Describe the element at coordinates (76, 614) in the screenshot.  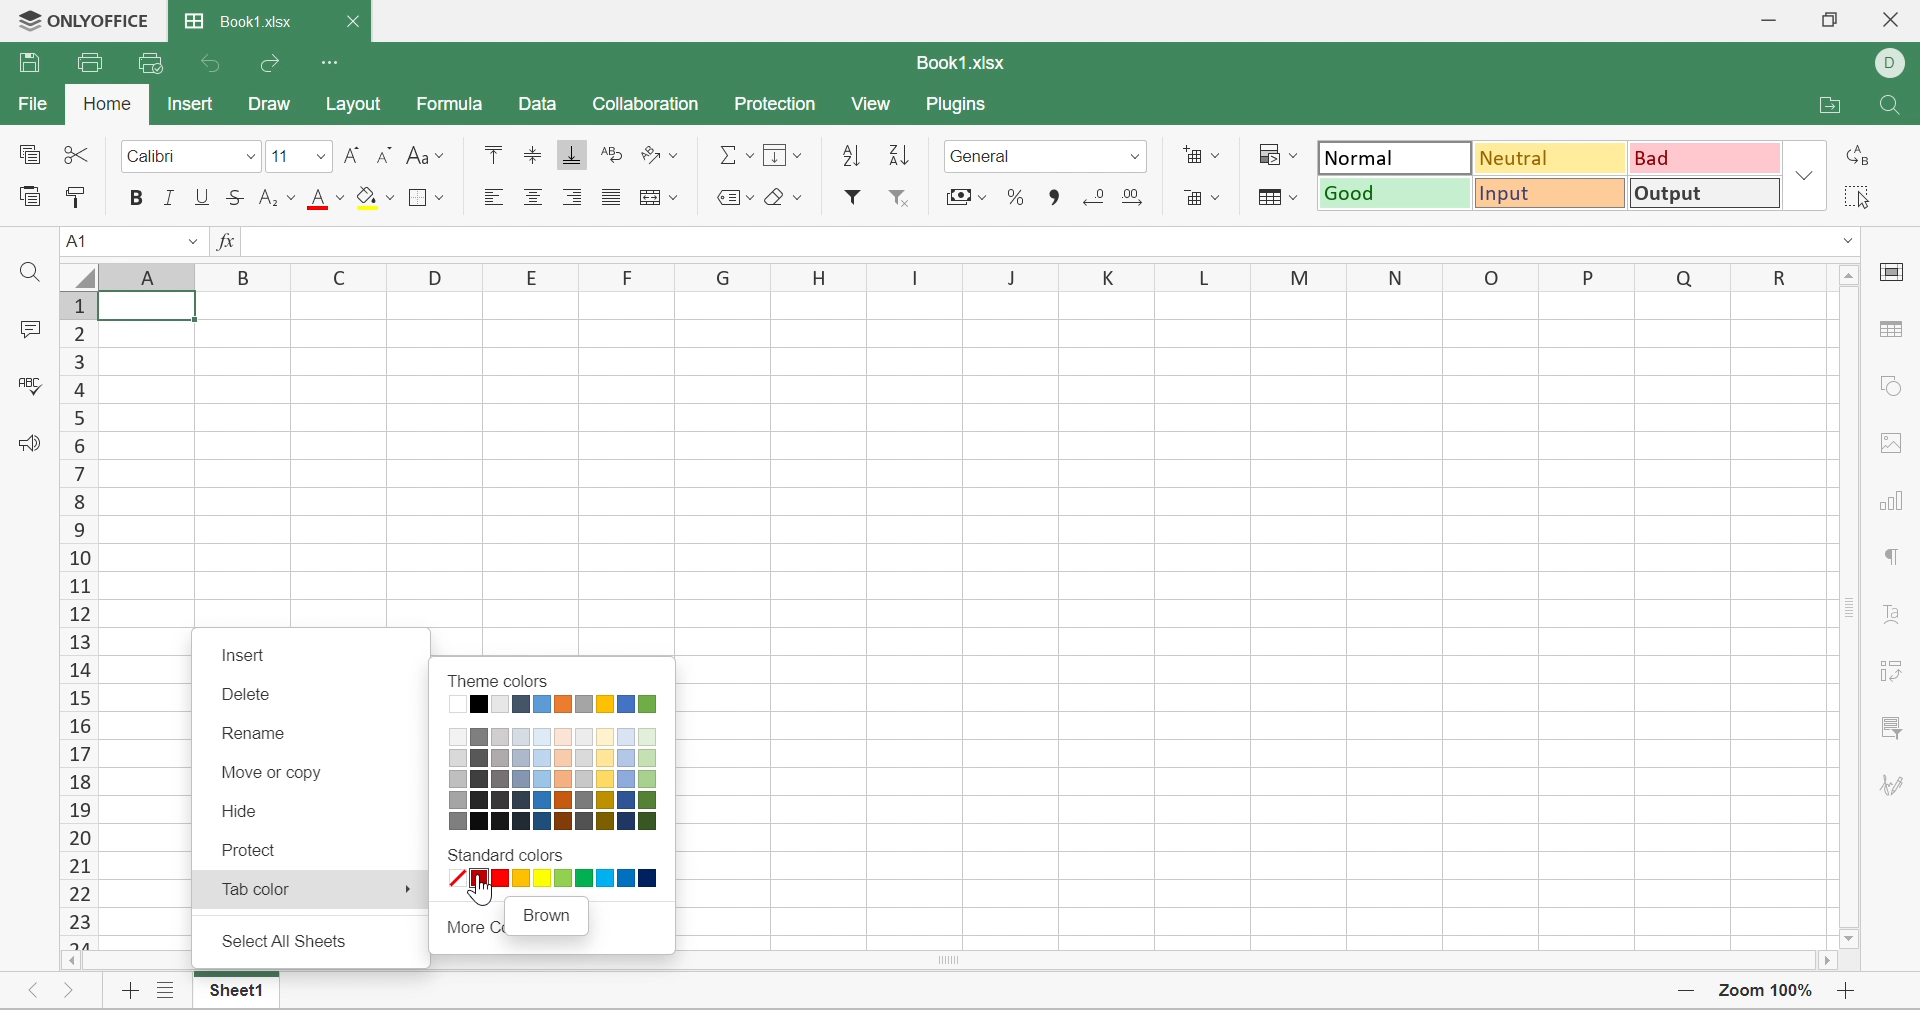
I see `12` at that location.